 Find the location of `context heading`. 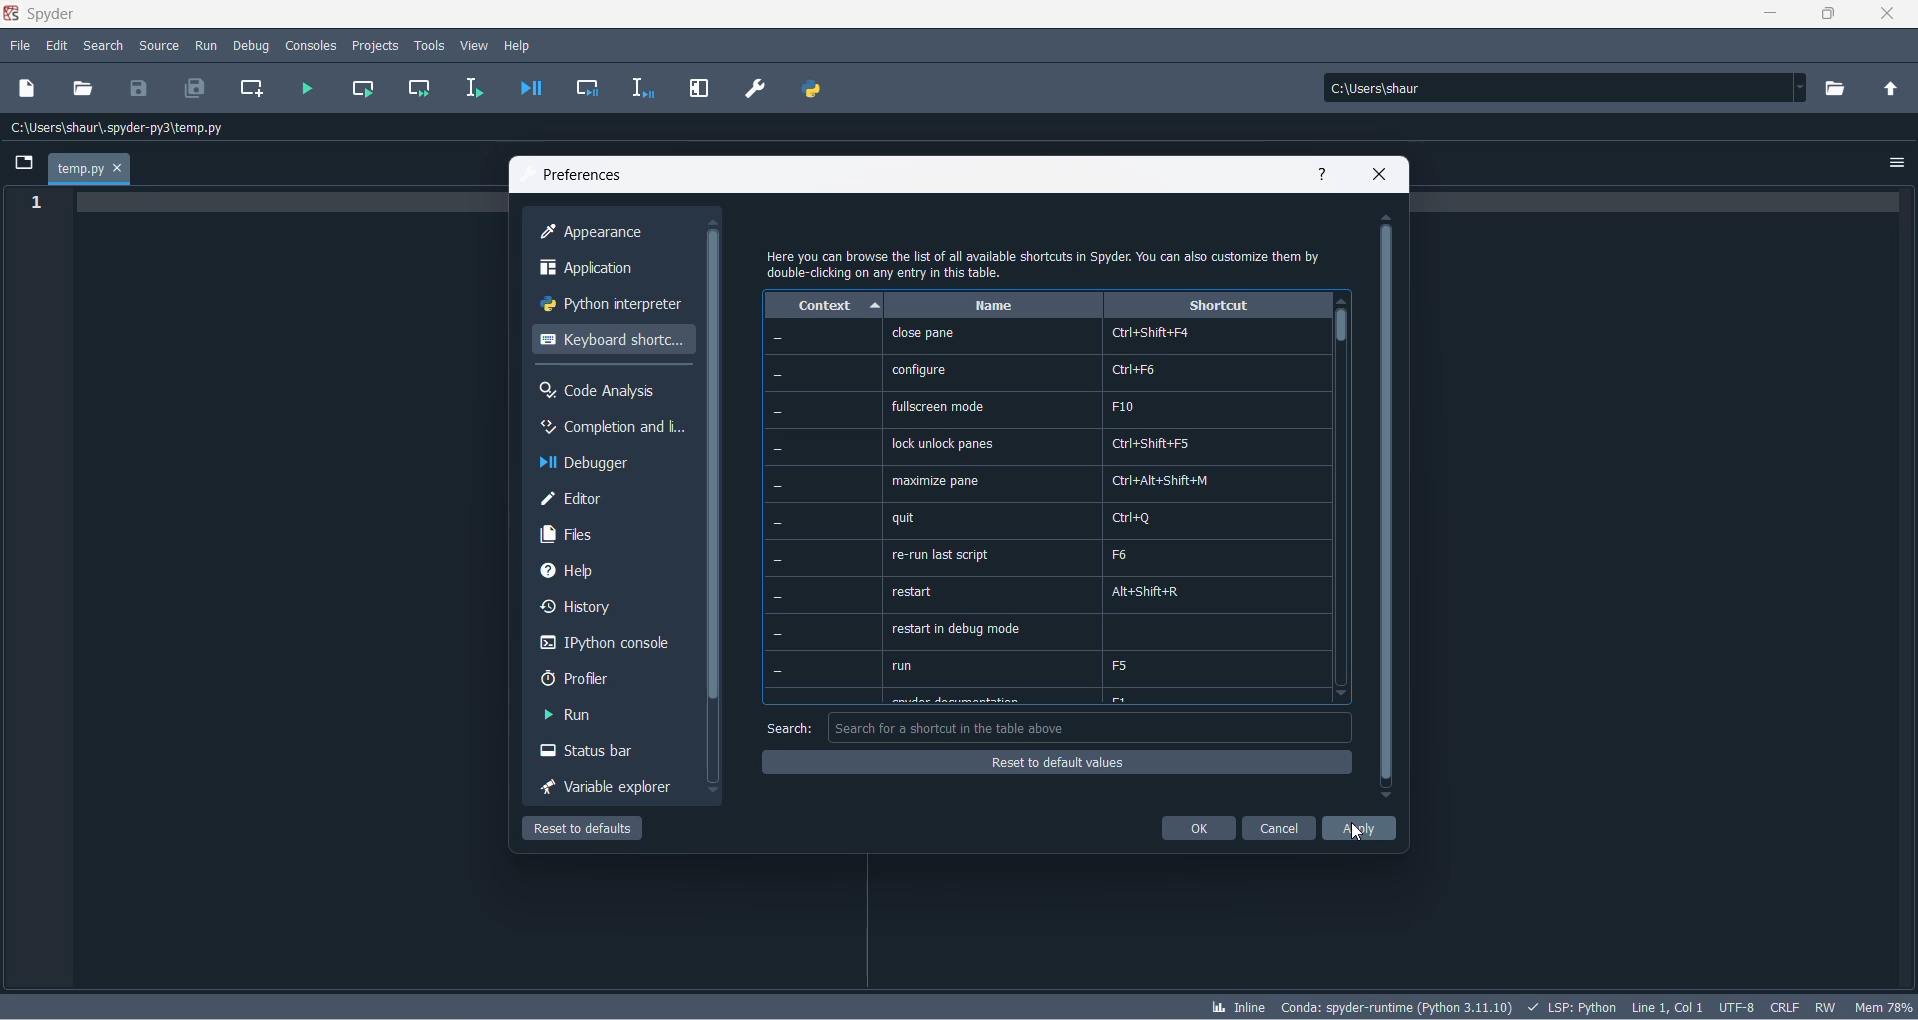

context heading is located at coordinates (824, 306).